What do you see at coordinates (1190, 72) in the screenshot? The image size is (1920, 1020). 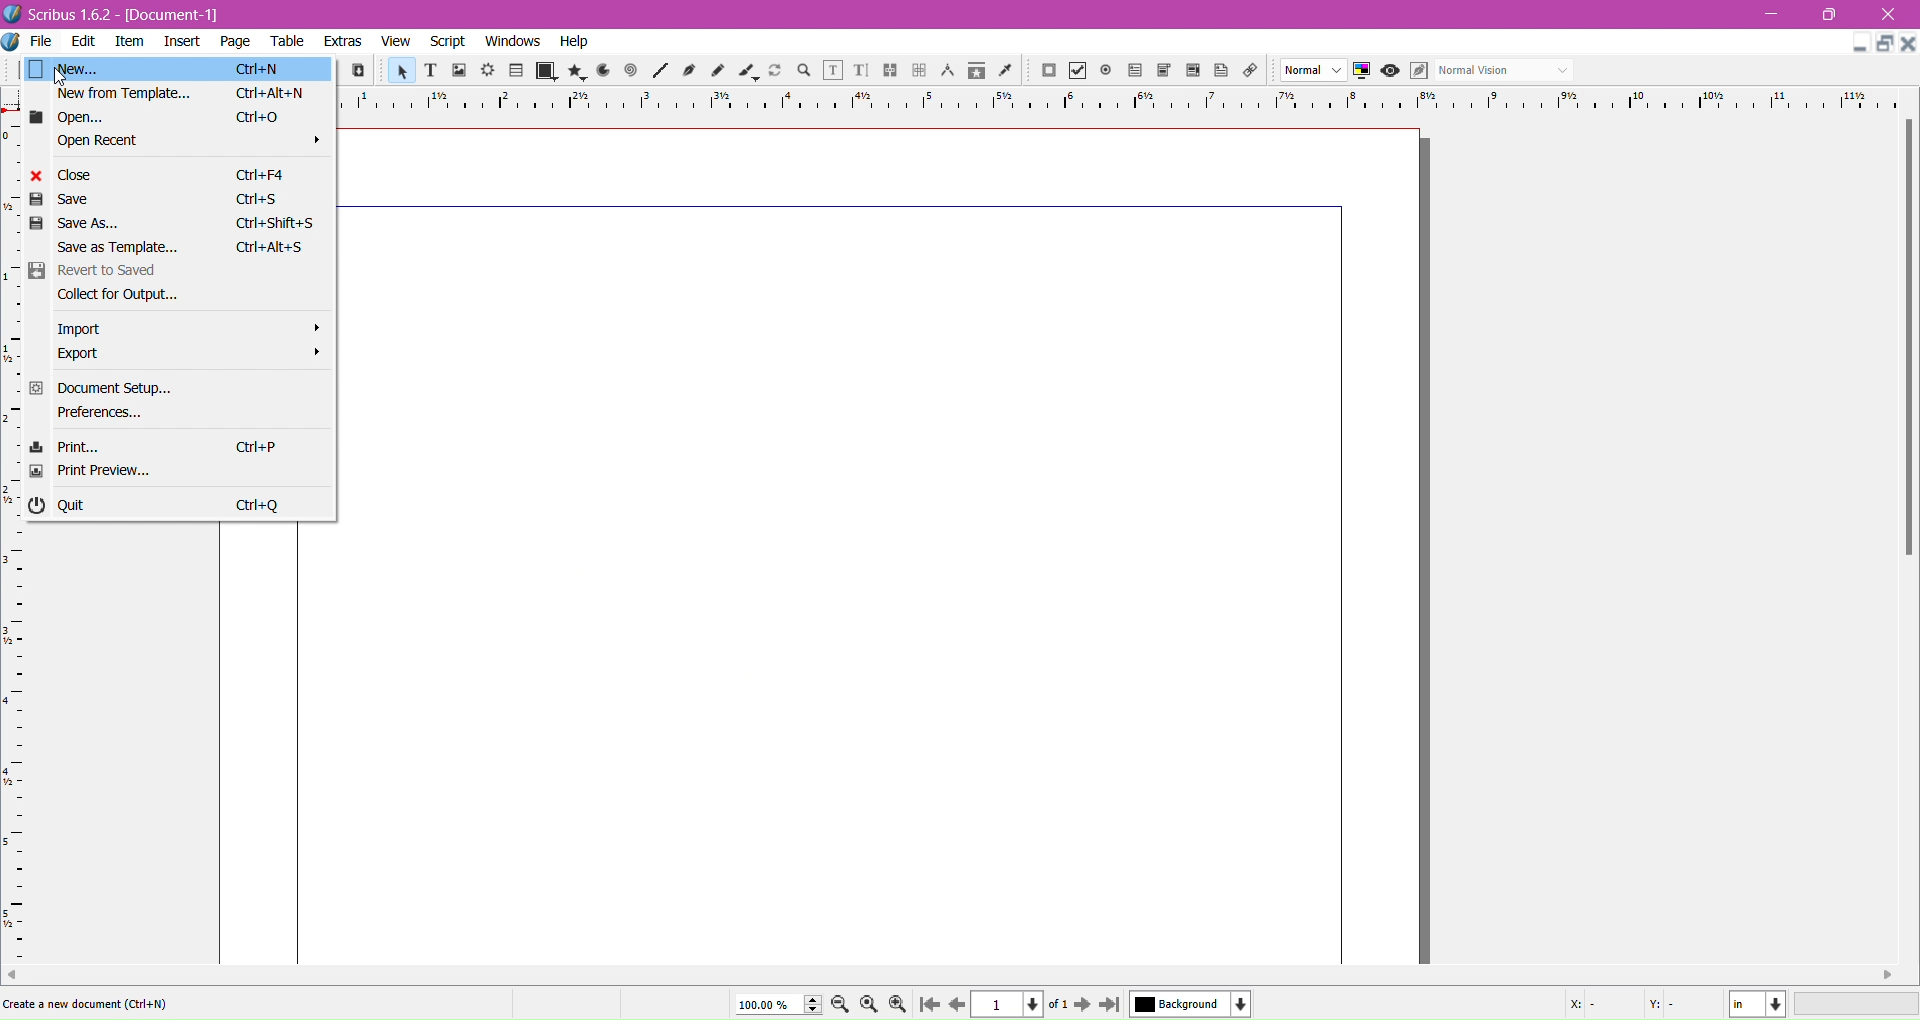 I see `icon` at bounding box center [1190, 72].